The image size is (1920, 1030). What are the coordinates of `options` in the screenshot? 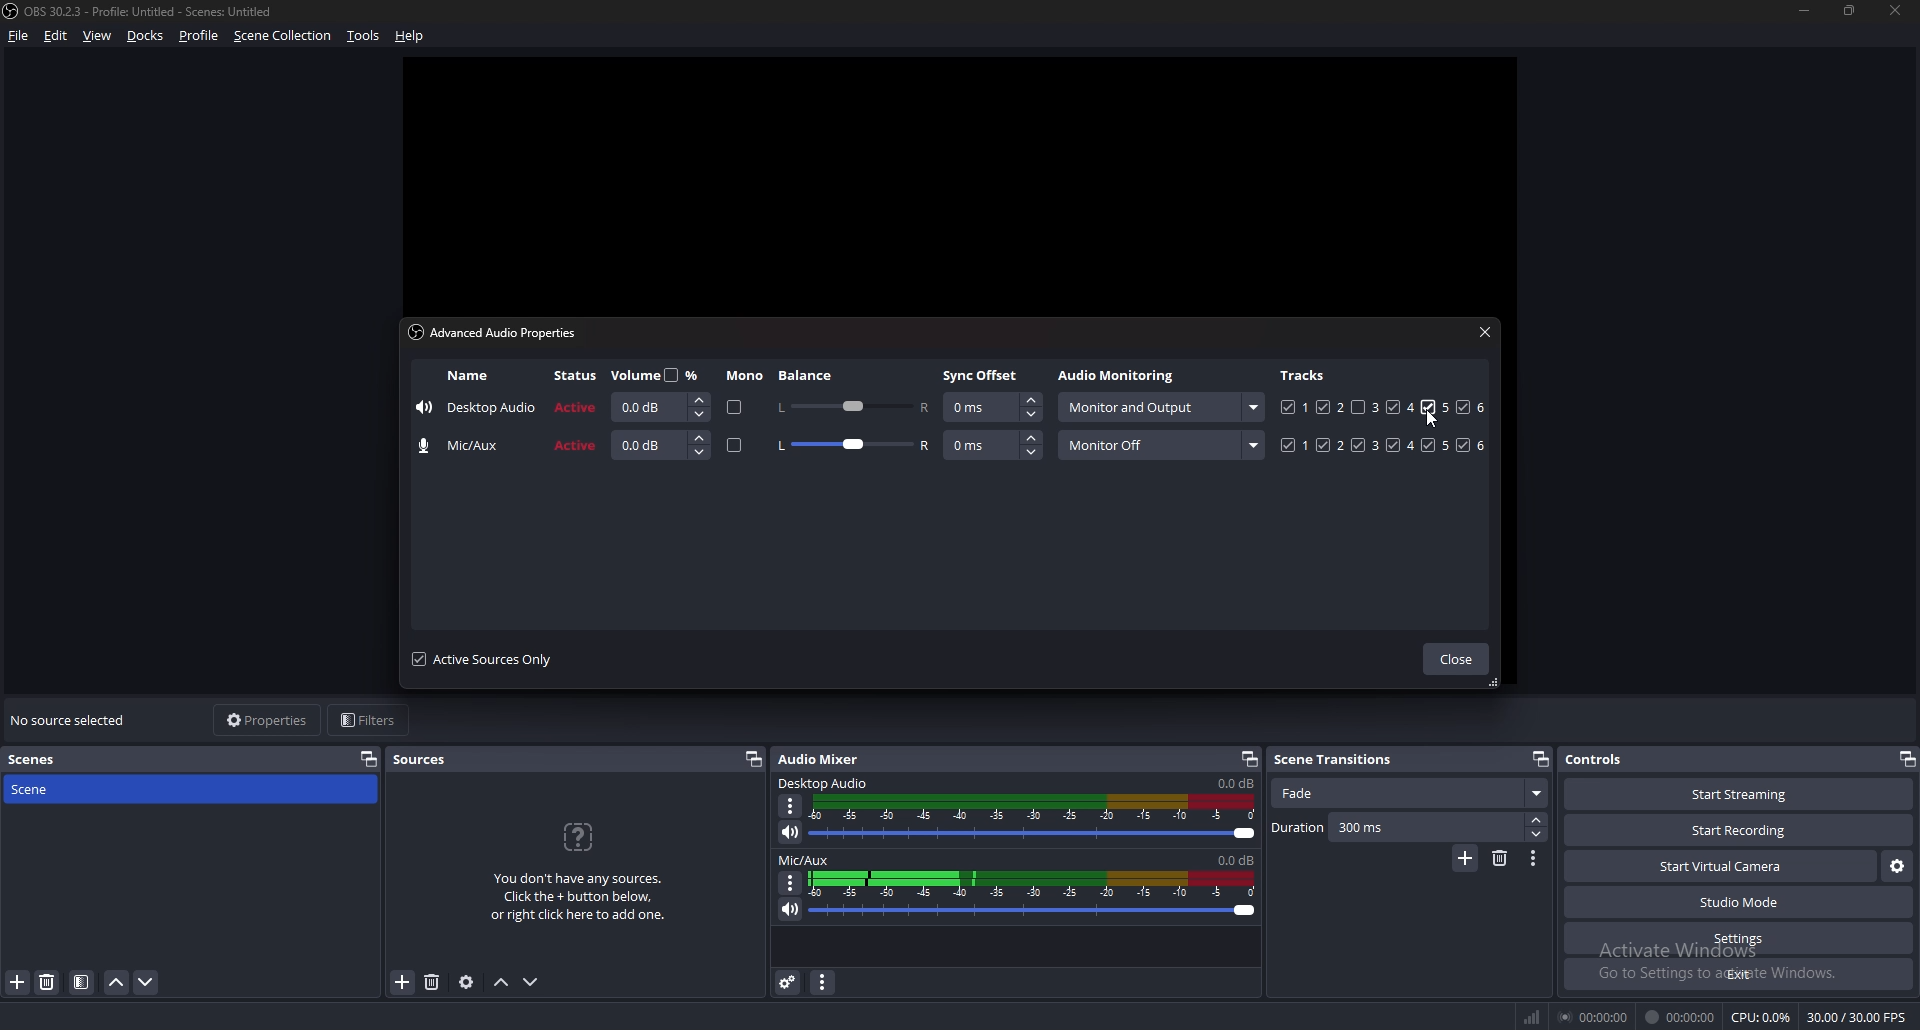 It's located at (792, 806).